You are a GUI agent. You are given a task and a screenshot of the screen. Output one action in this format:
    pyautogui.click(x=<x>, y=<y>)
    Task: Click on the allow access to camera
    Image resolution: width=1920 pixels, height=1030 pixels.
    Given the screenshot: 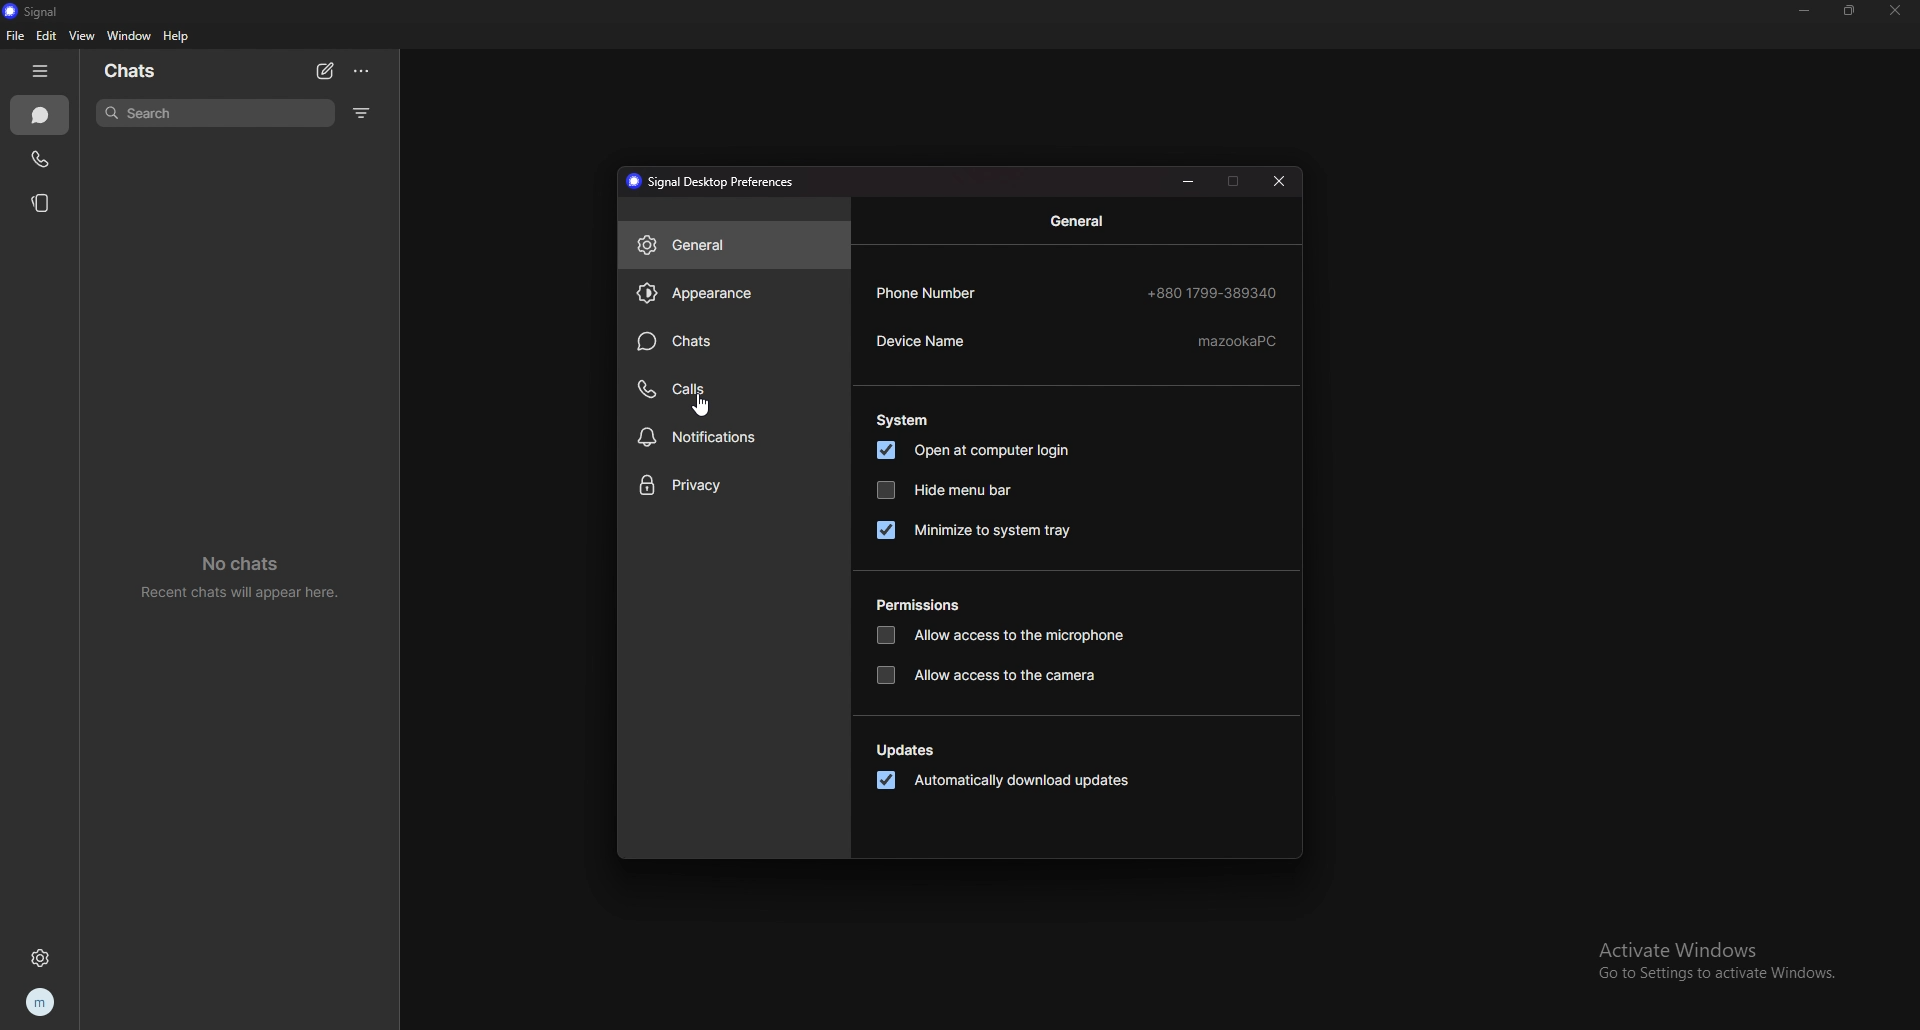 What is the action you would take?
    pyautogui.click(x=988, y=676)
    